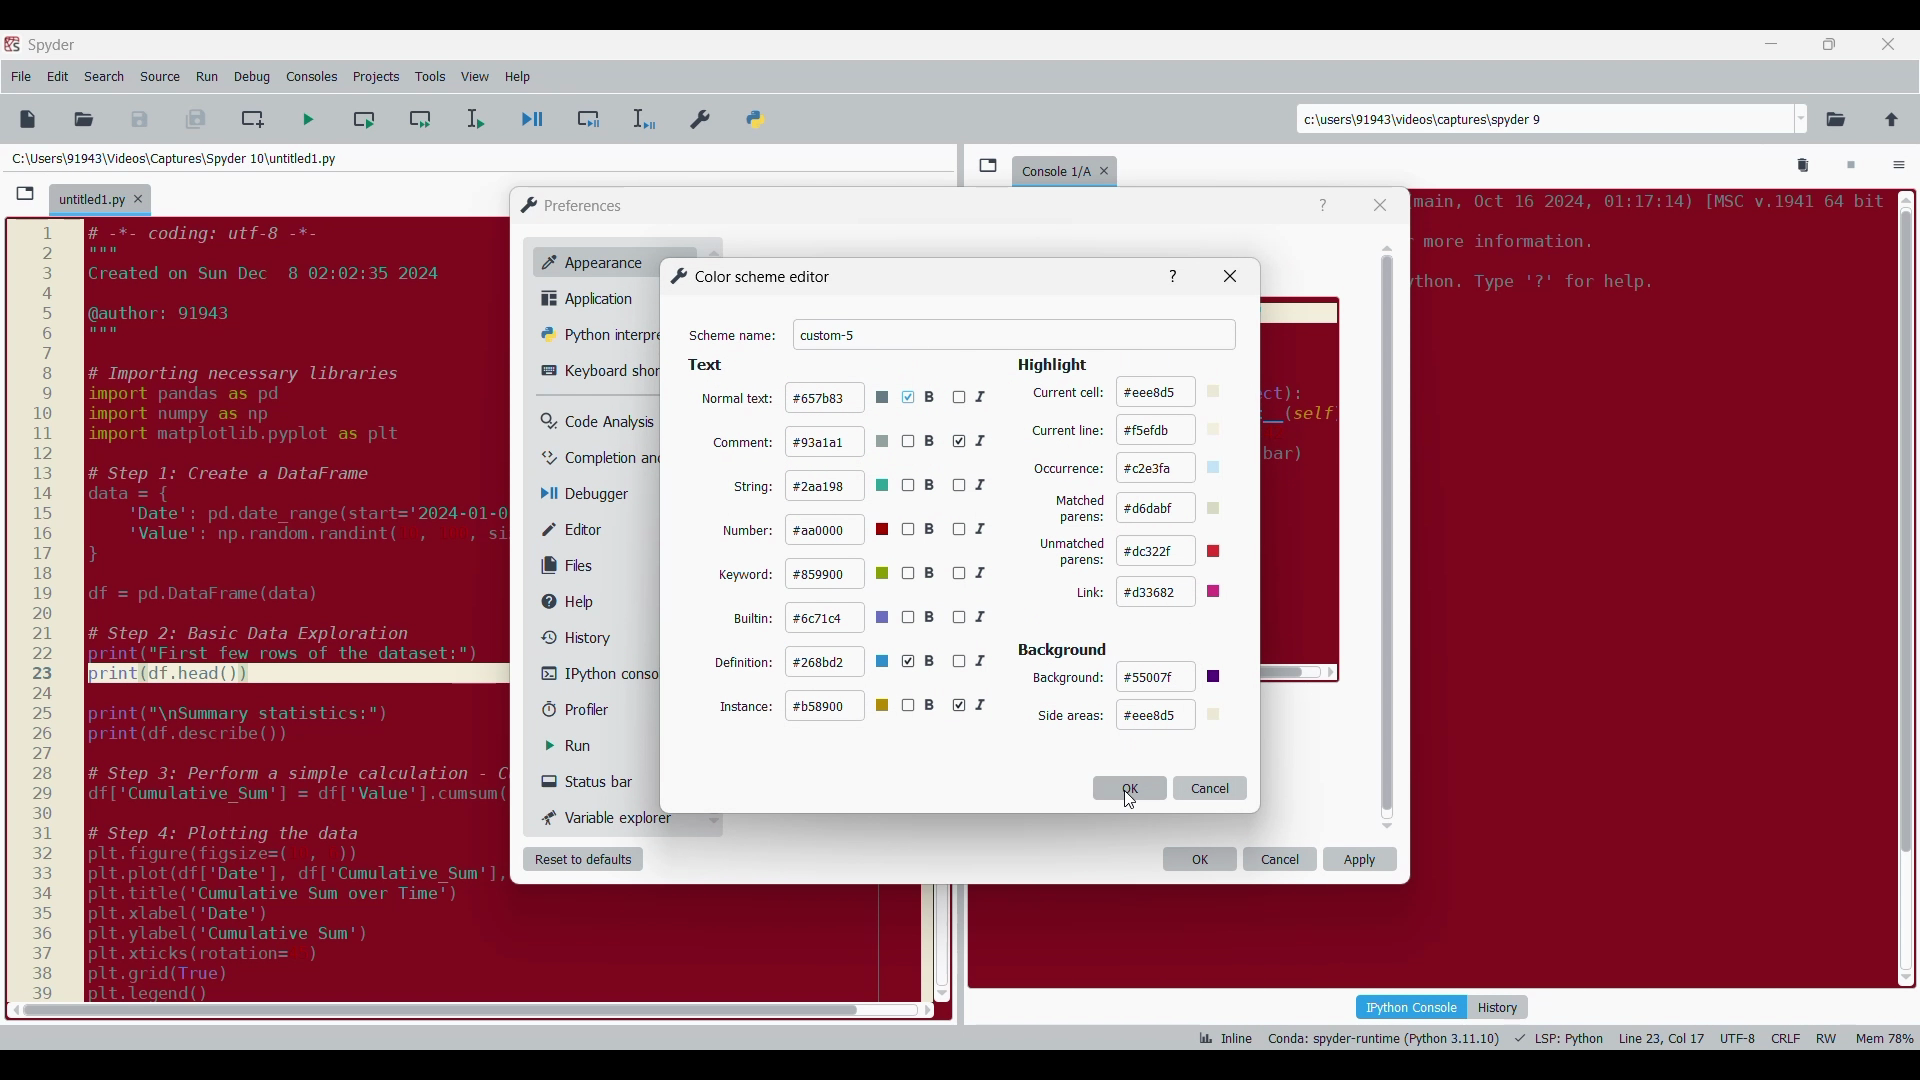  What do you see at coordinates (577, 602) in the screenshot?
I see `Help` at bounding box center [577, 602].